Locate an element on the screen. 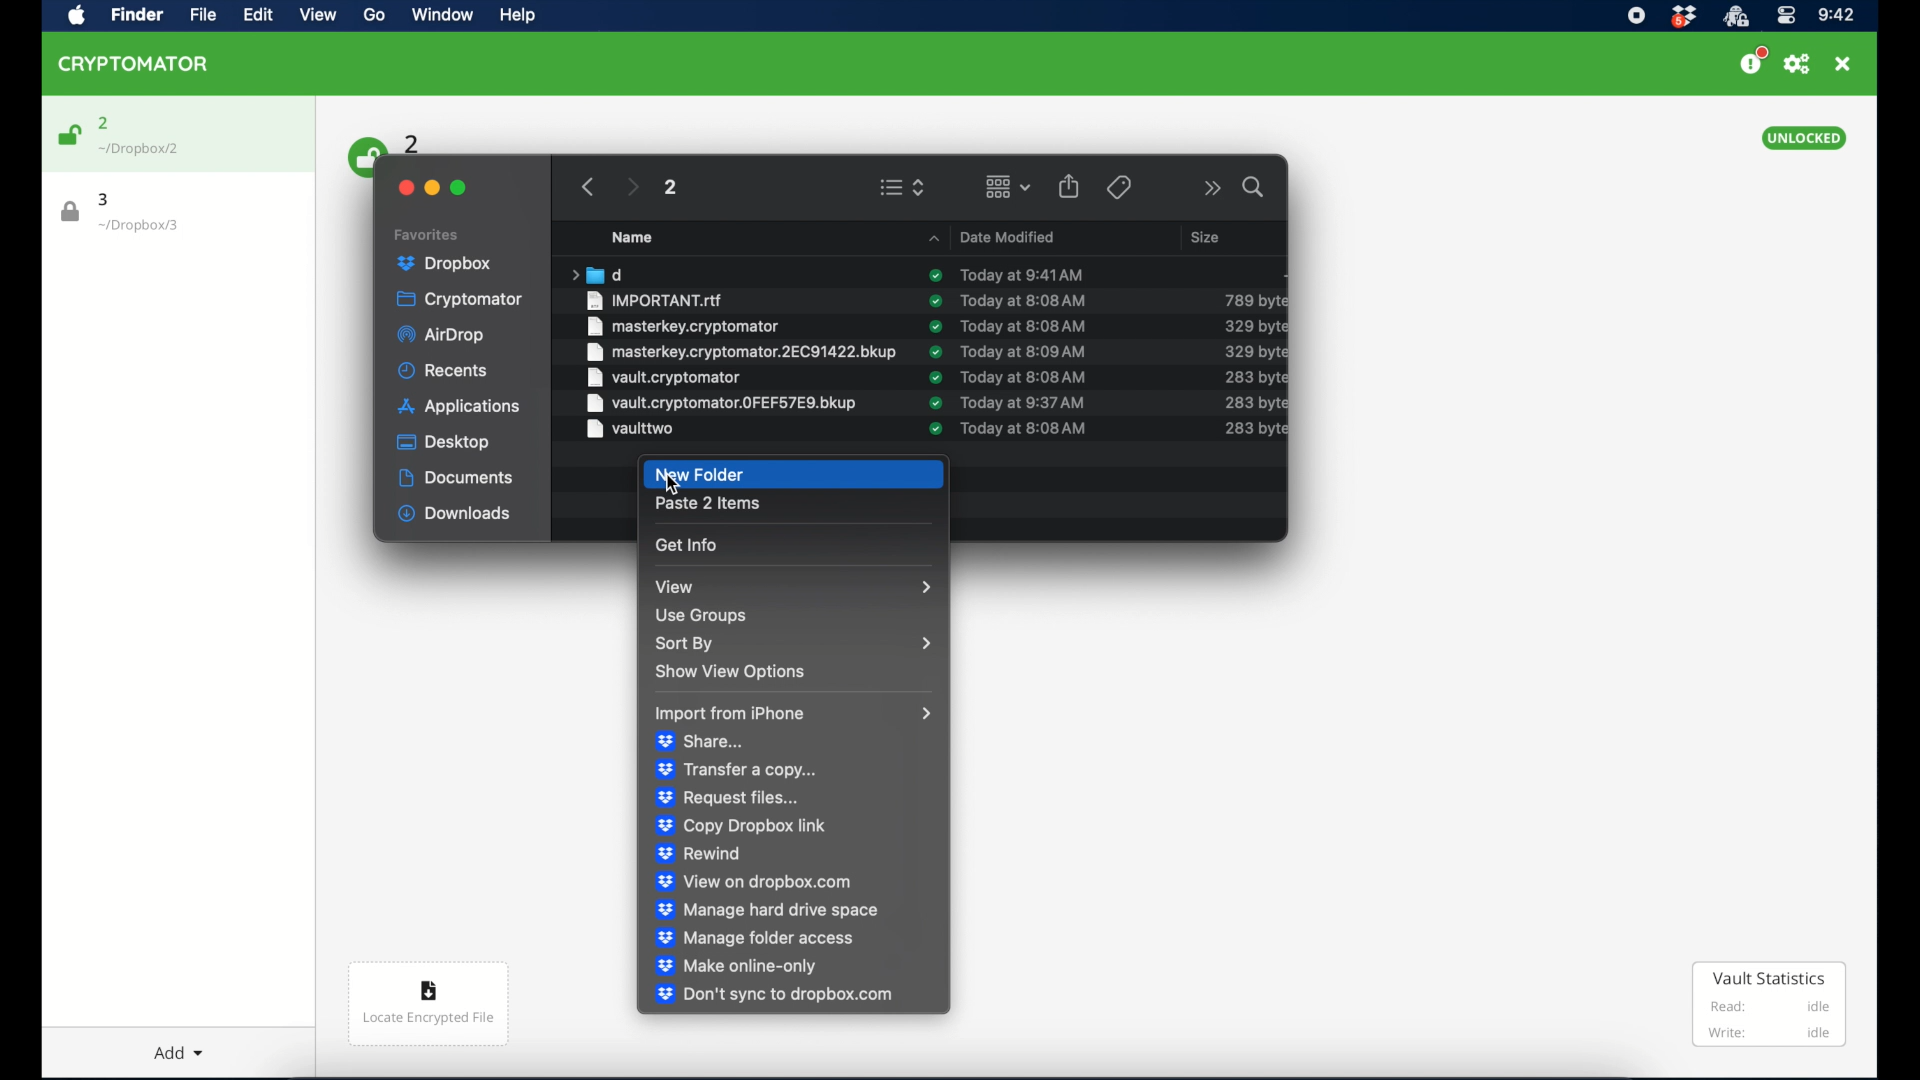 The width and height of the screenshot is (1920, 1080). paste 2  items is located at coordinates (709, 504).